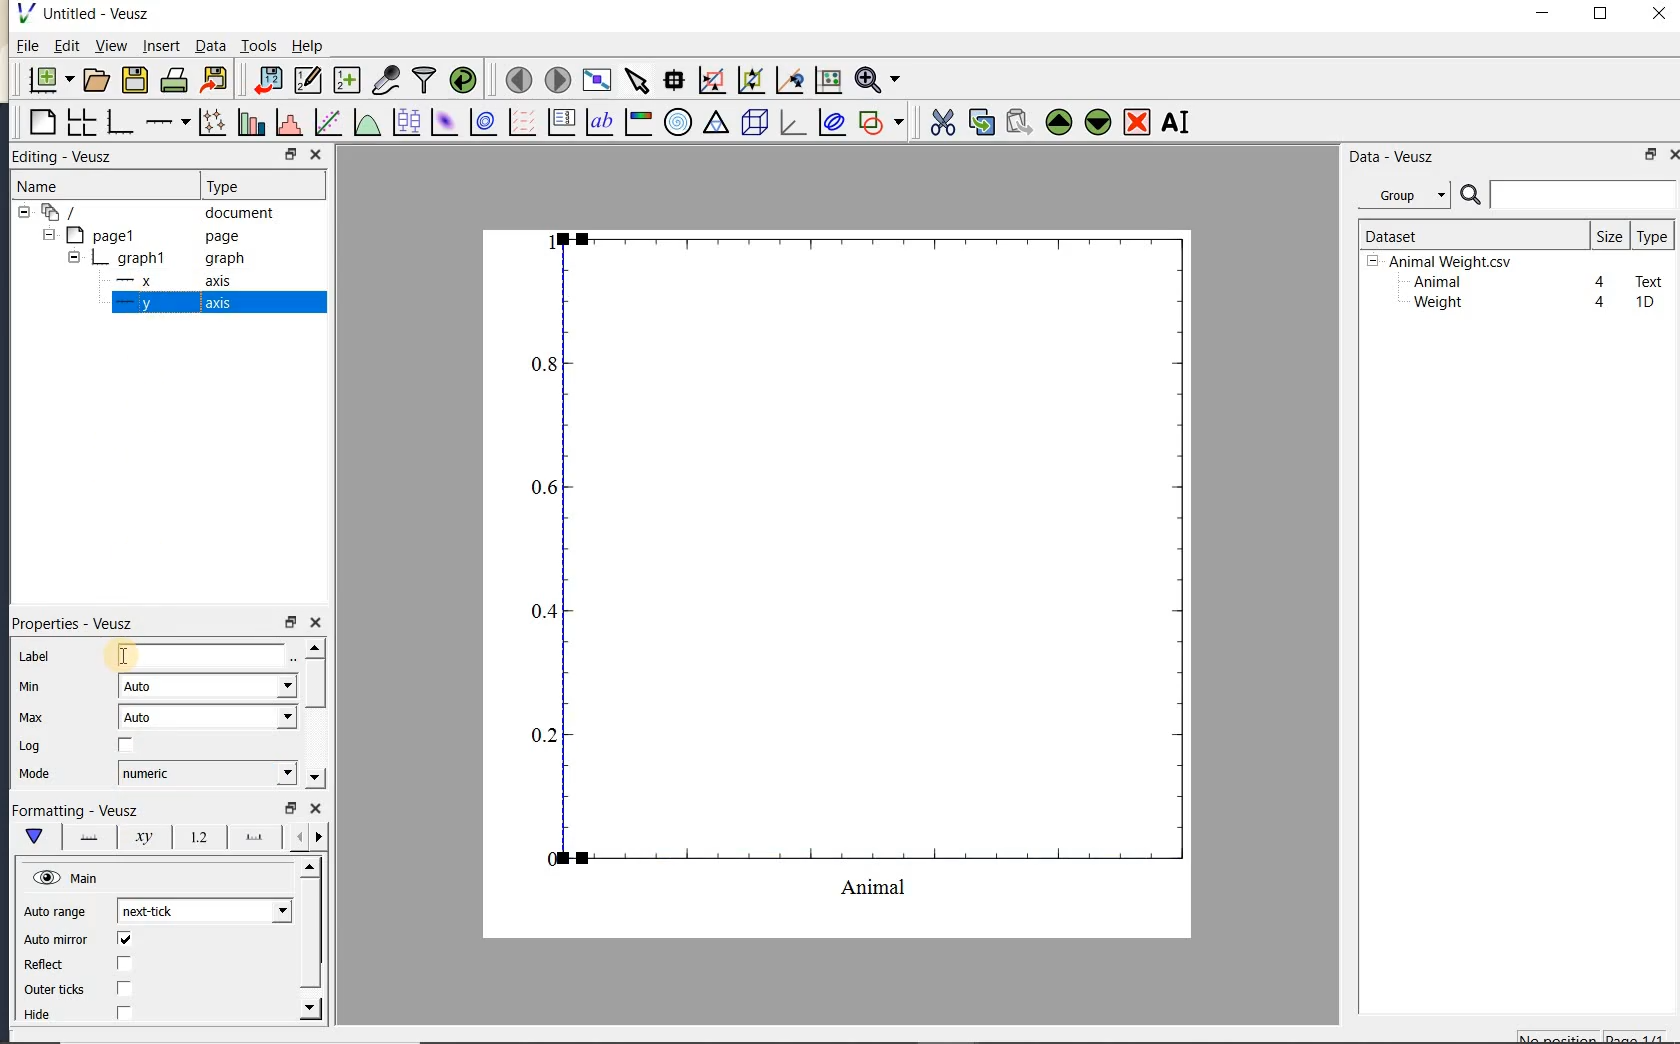 This screenshot has width=1680, height=1044. Describe the element at coordinates (53, 941) in the screenshot. I see `Auto mirror` at that location.